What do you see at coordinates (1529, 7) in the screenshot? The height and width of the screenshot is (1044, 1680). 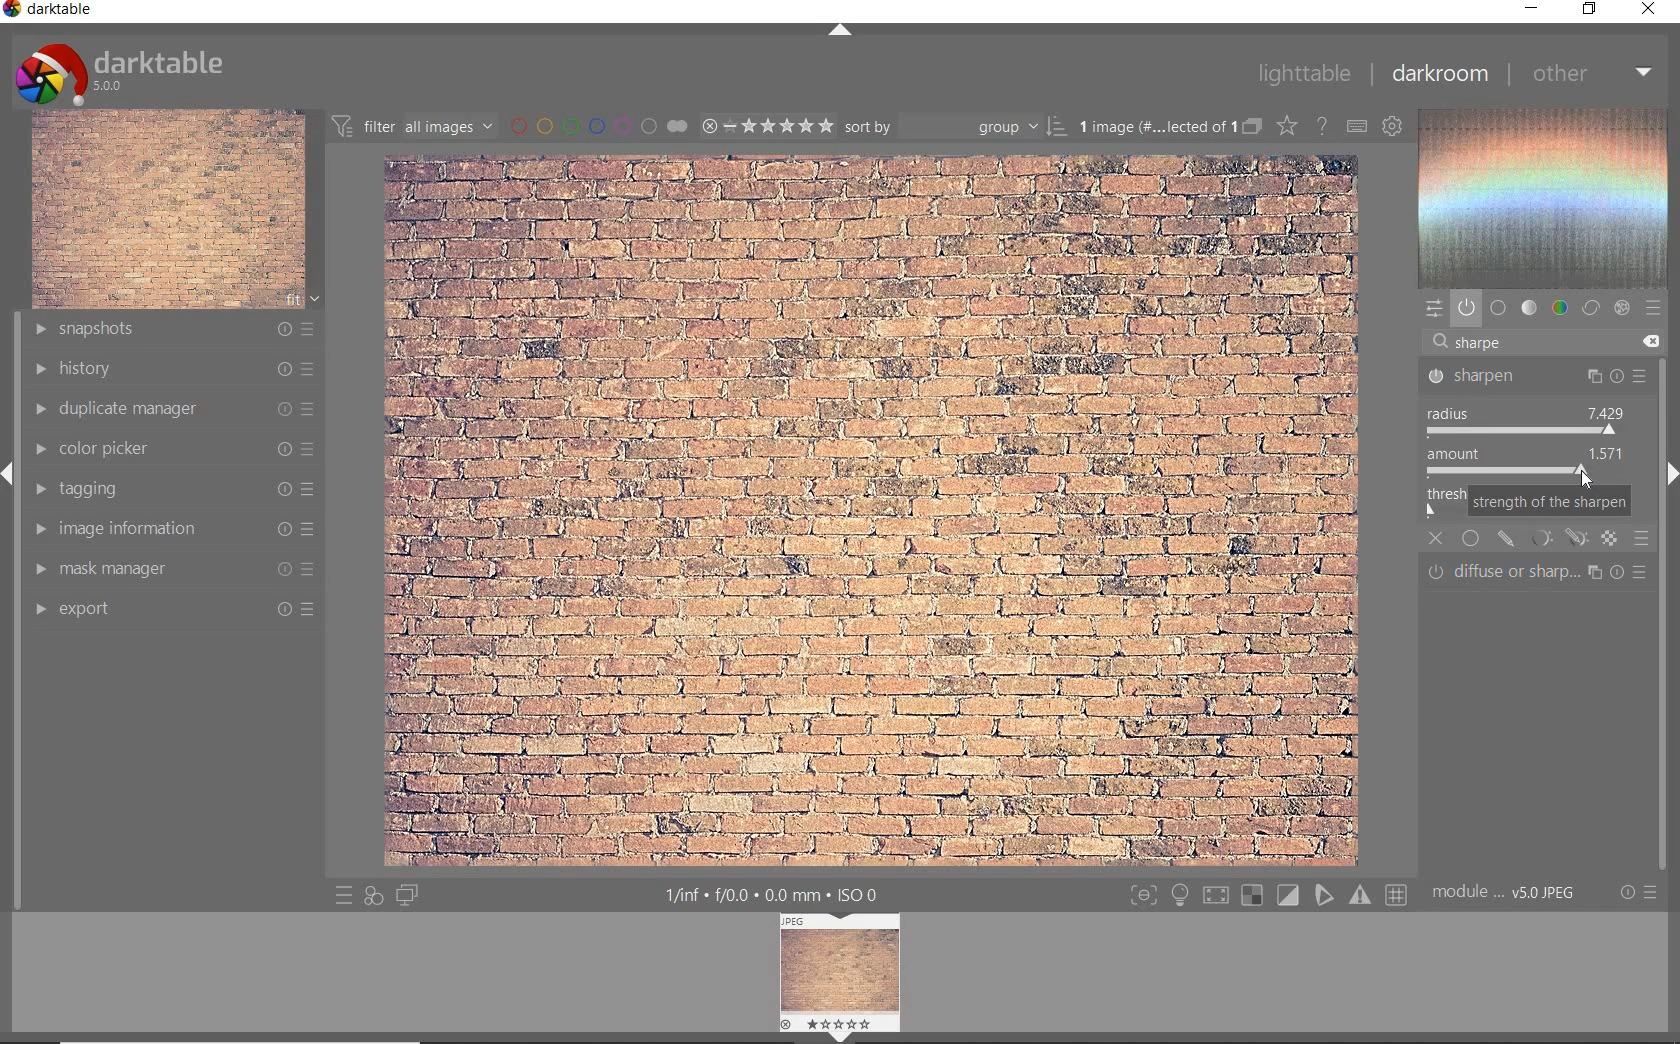 I see `minimize` at bounding box center [1529, 7].